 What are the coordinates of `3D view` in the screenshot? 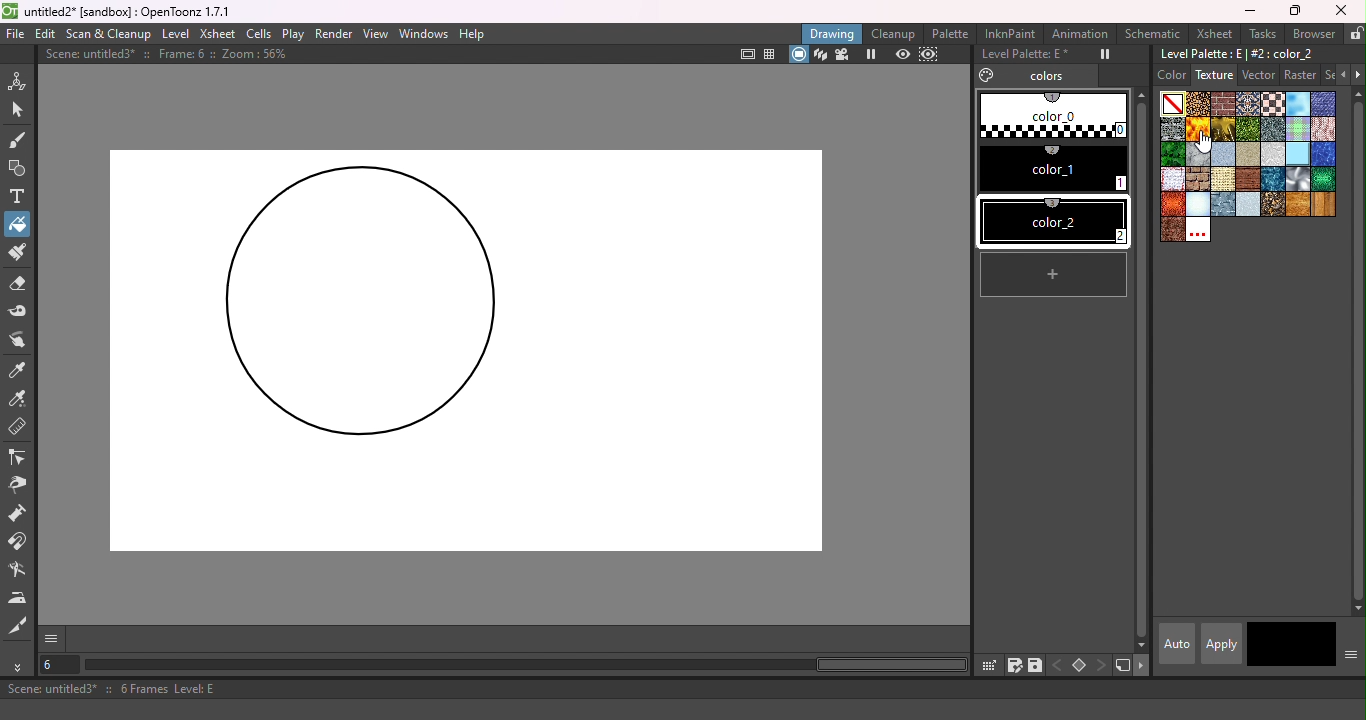 It's located at (820, 54).